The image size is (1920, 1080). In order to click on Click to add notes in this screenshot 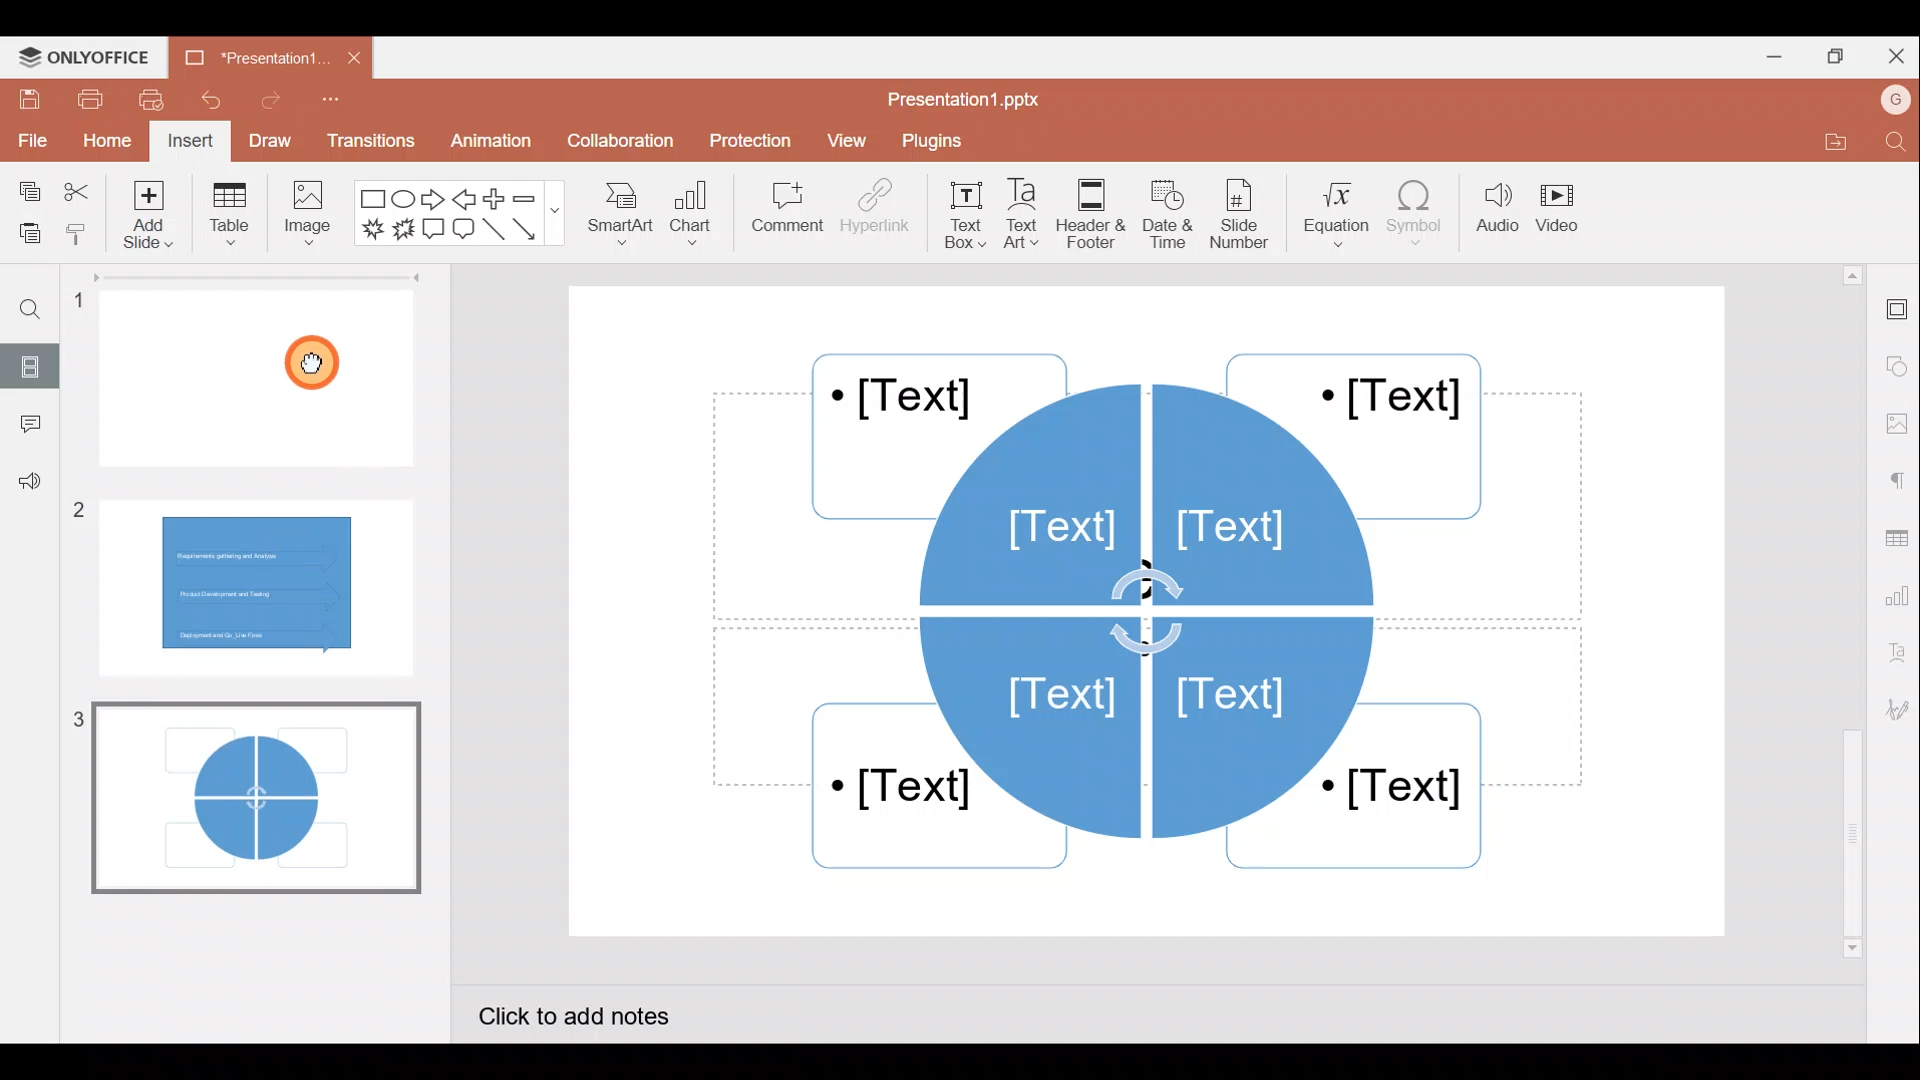, I will do `click(593, 1012)`.